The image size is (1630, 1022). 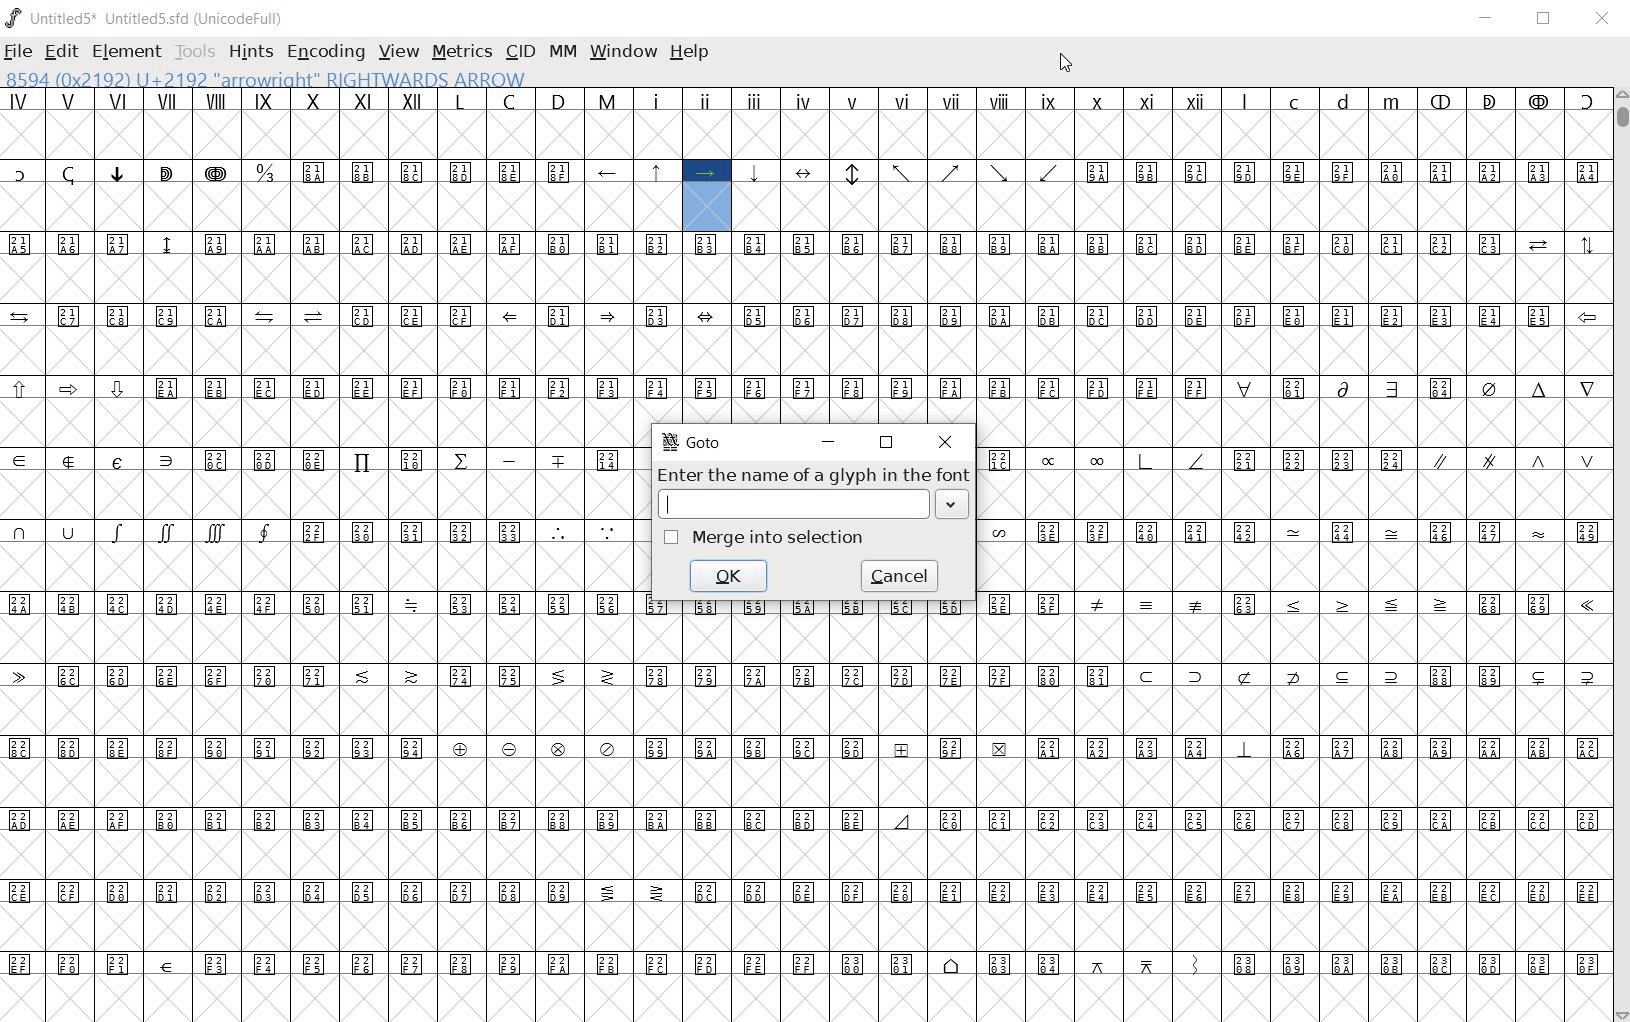 What do you see at coordinates (318, 557) in the screenshot?
I see `Glyph characters` at bounding box center [318, 557].